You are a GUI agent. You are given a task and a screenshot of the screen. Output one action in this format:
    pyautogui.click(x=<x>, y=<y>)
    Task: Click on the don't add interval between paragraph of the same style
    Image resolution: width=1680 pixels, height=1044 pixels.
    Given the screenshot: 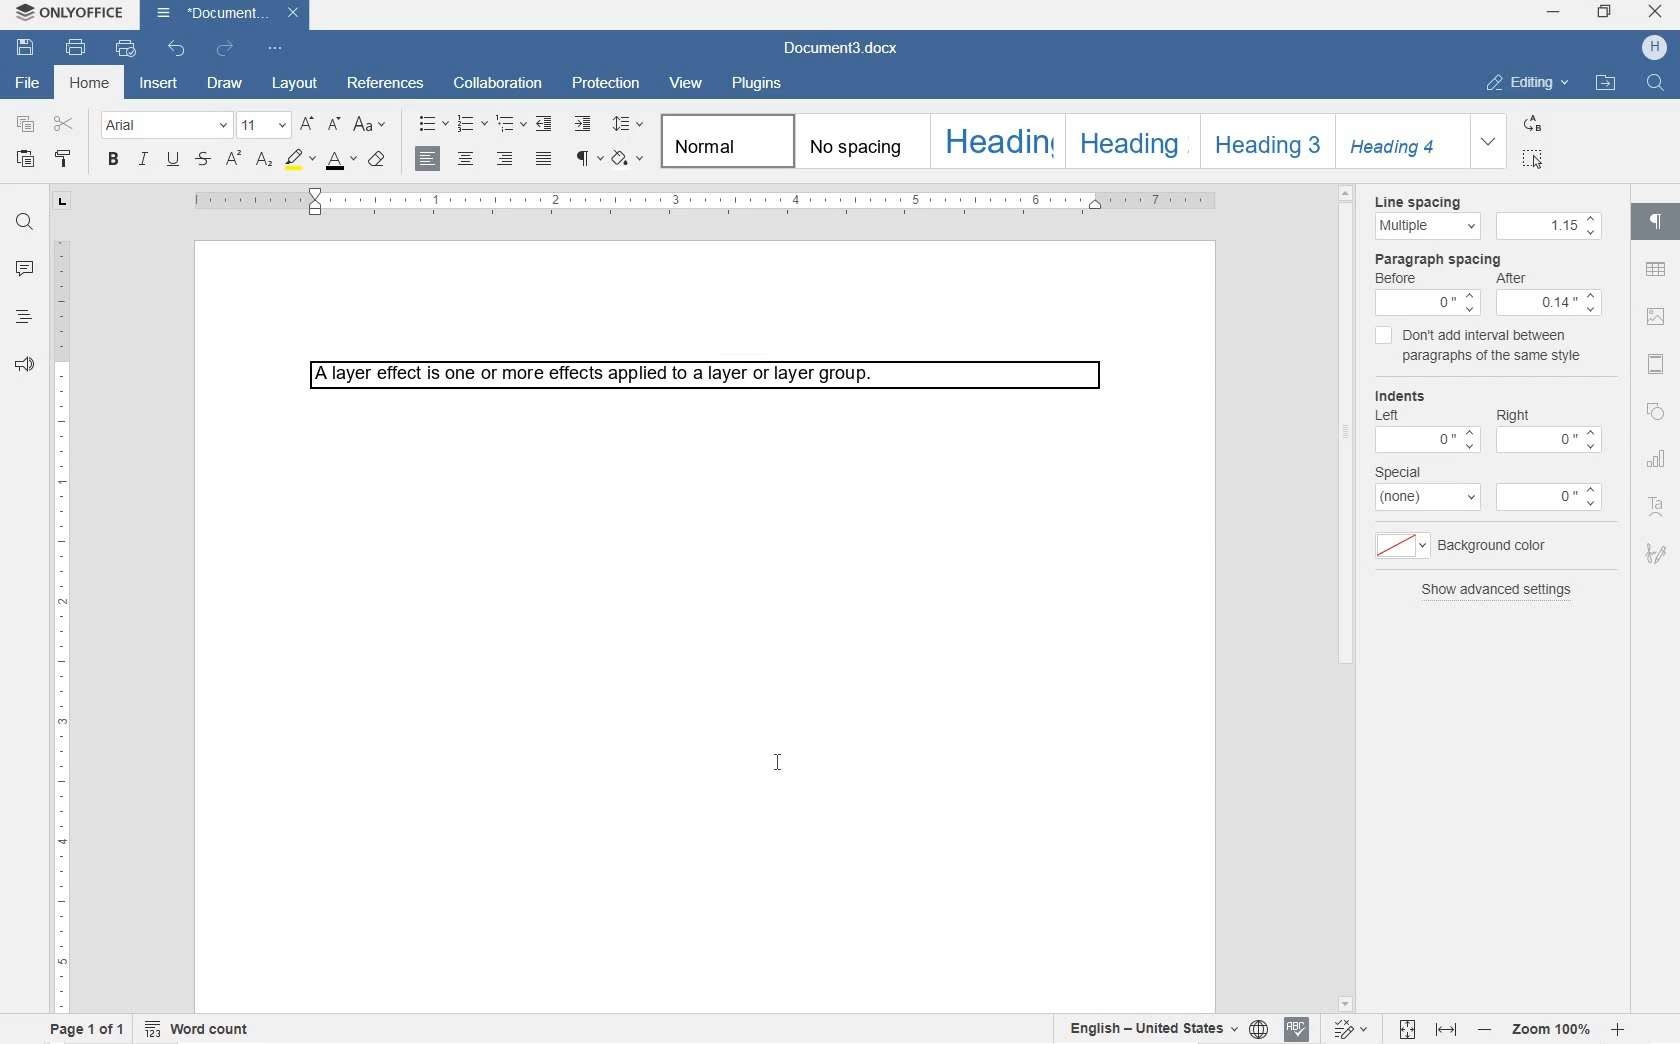 What is the action you would take?
    pyautogui.click(x=1478, y=350)
    